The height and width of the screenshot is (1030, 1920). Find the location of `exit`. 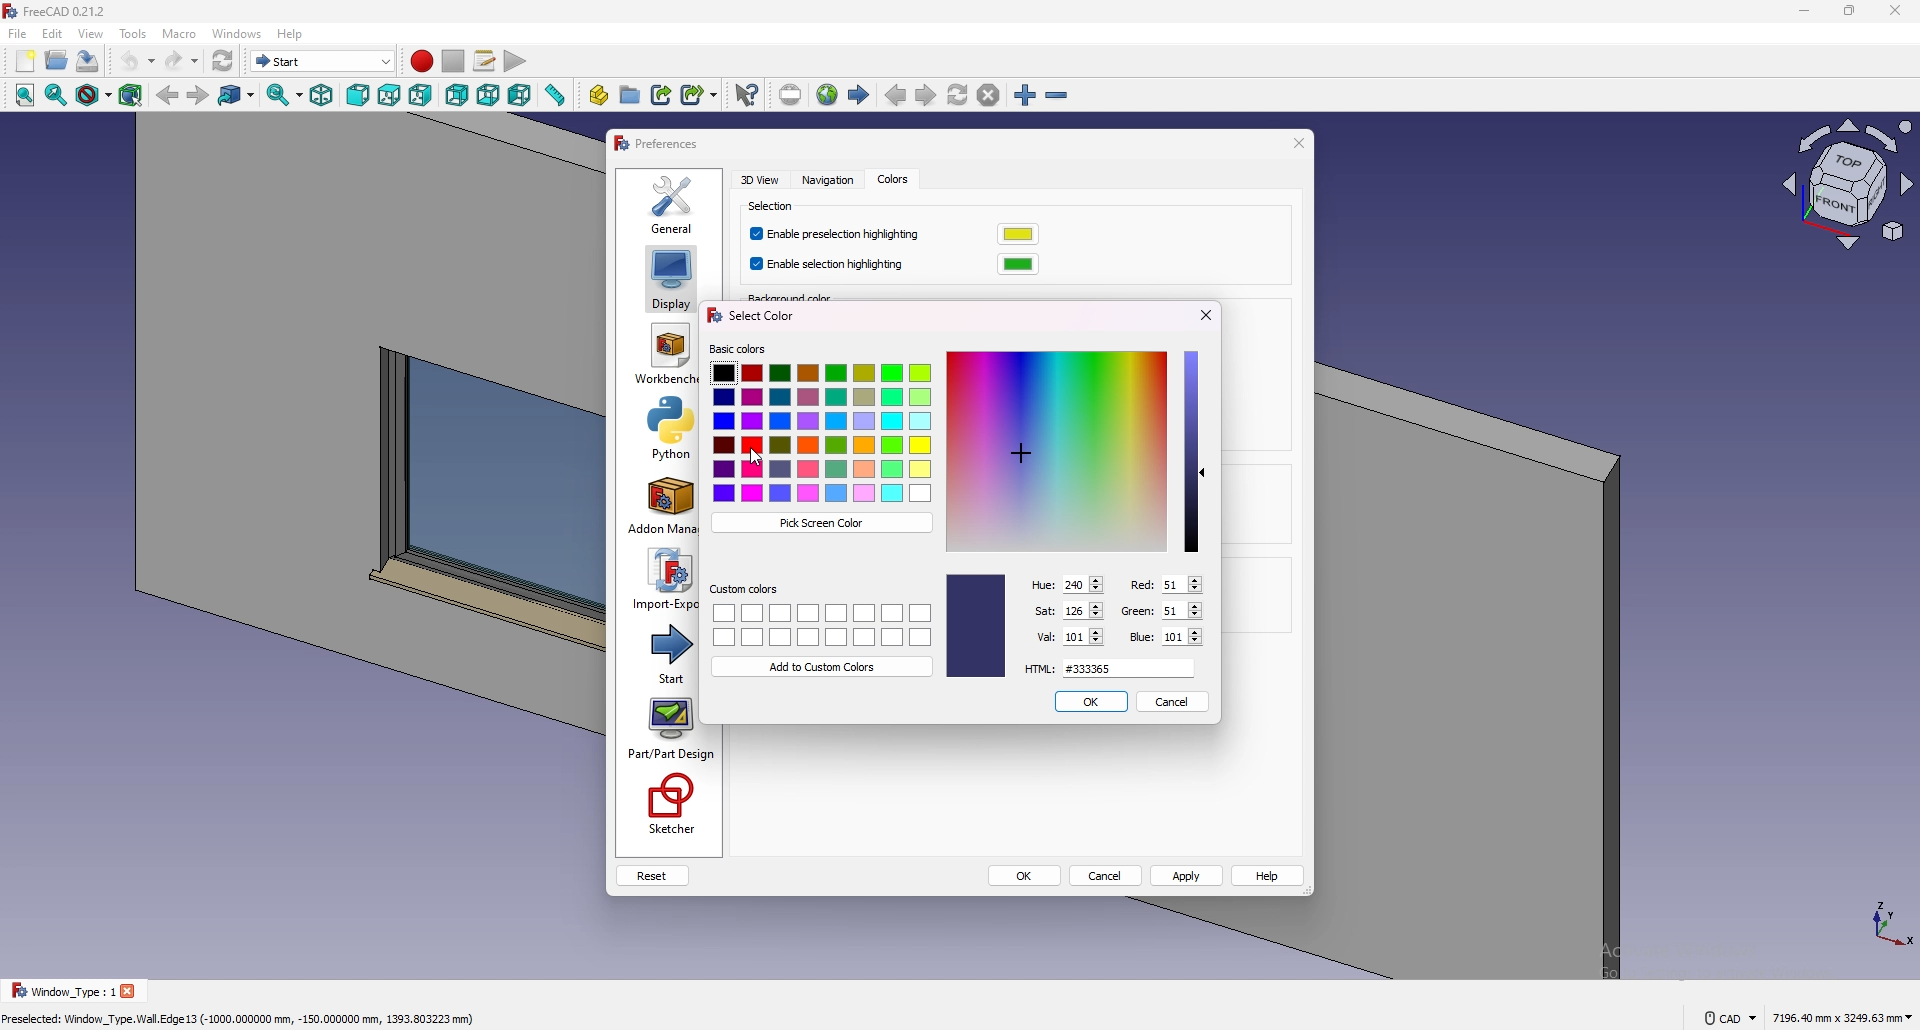

exit is located at coordinates (1208, 312).